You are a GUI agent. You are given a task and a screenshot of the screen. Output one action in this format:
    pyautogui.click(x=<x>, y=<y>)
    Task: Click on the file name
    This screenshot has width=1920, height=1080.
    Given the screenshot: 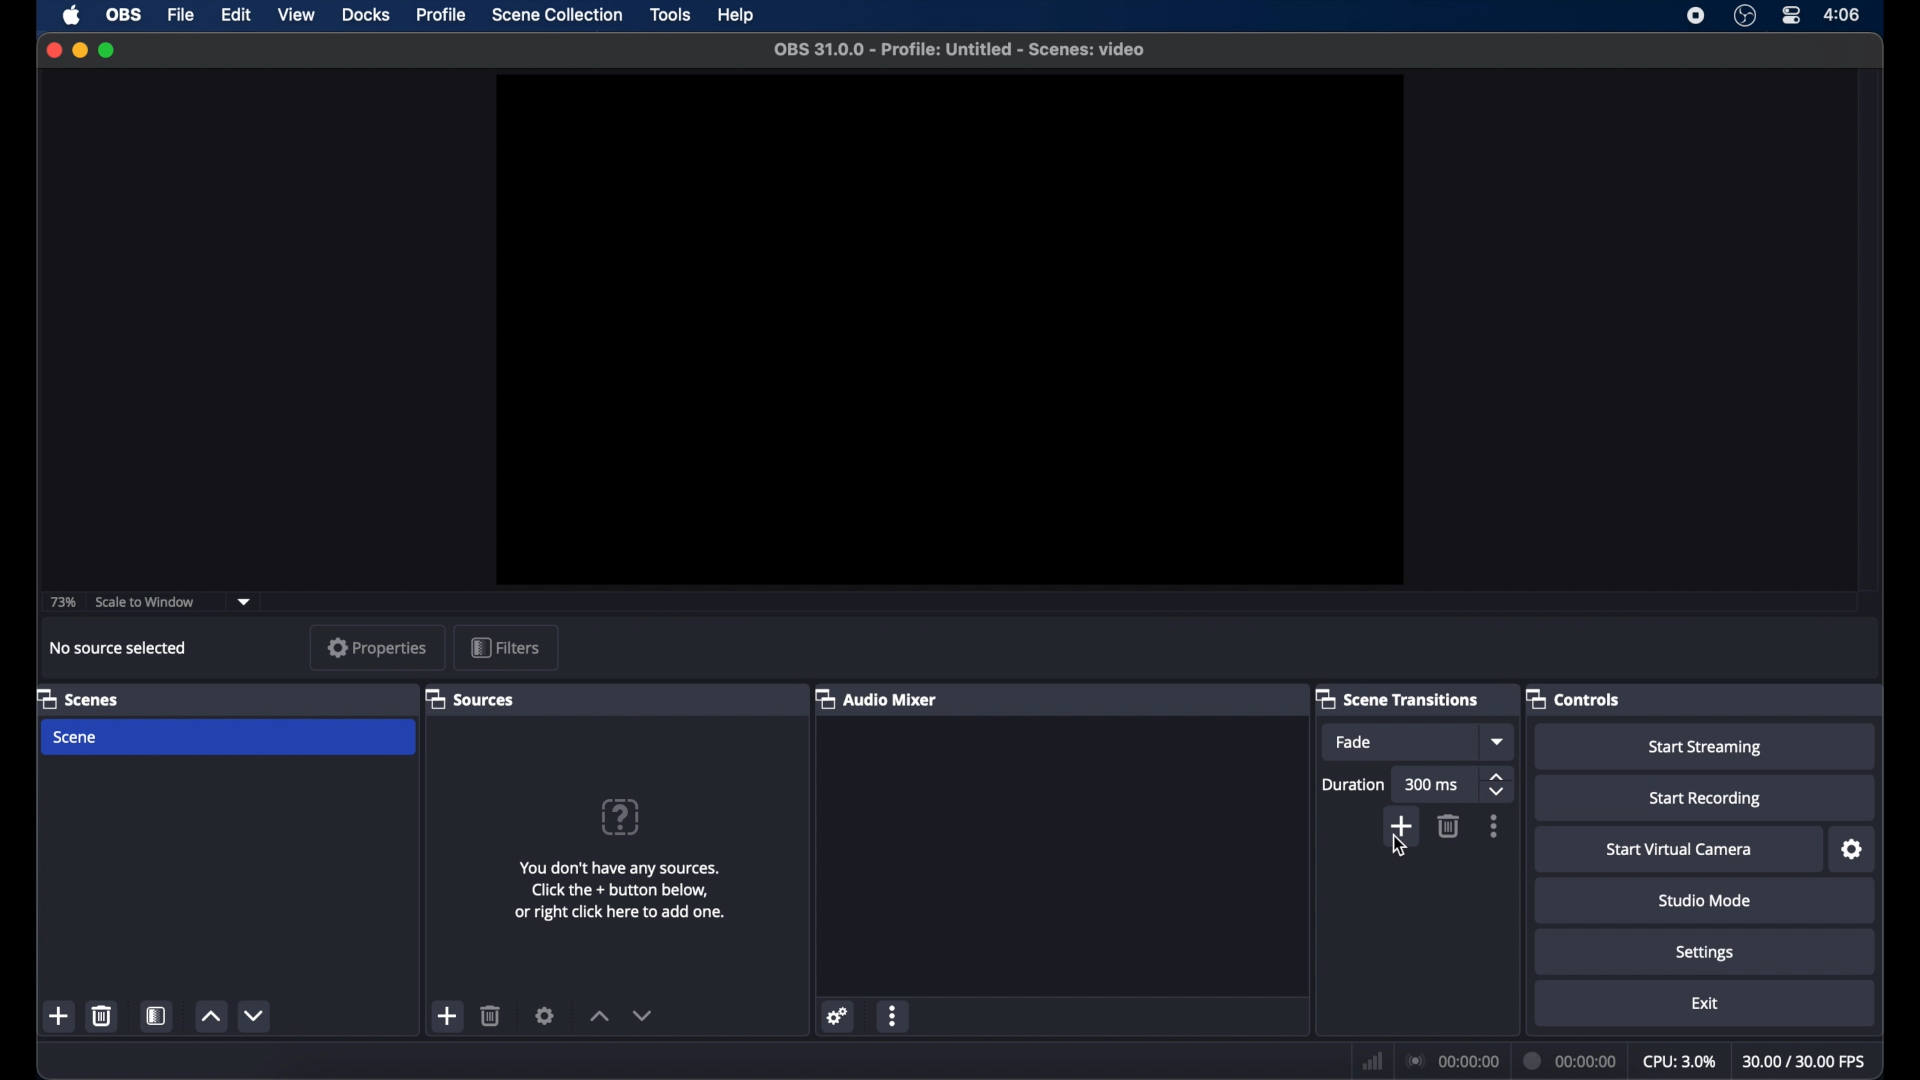 What is the action you would take?
    pyautogui.click(x=959, y=50)
    